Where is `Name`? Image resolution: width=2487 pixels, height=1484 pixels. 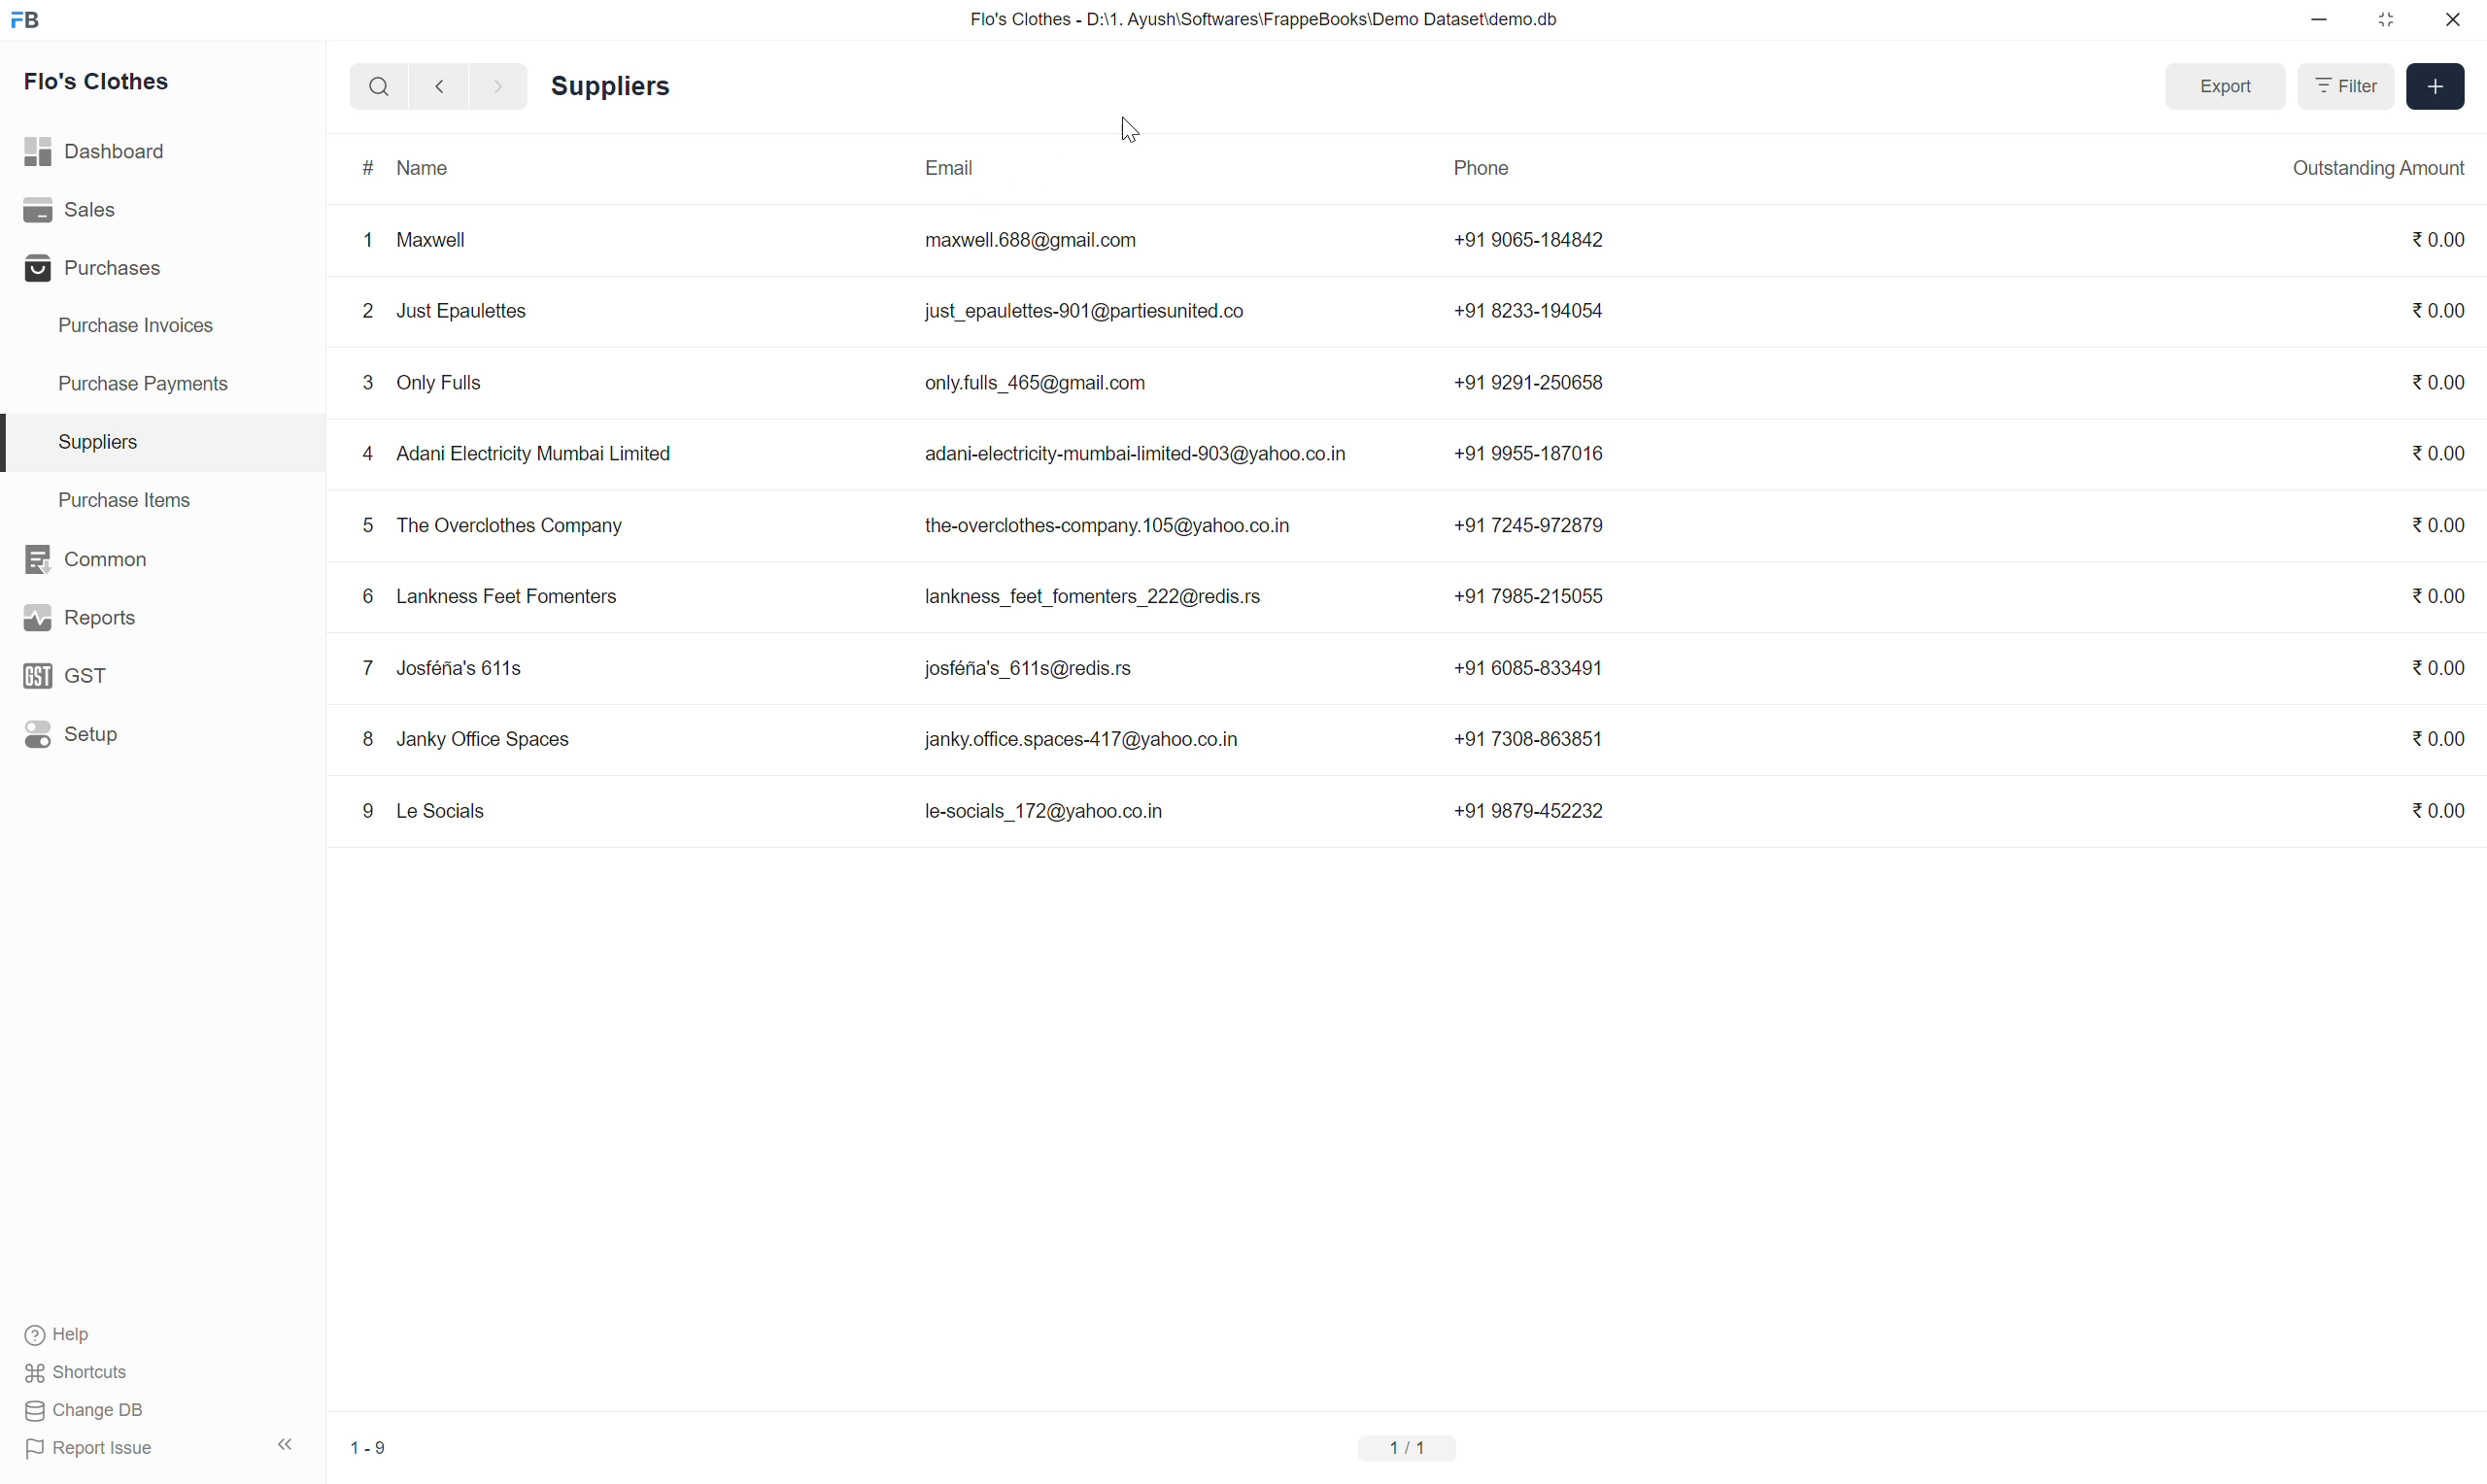 Name is located at coordinates (422, 167).